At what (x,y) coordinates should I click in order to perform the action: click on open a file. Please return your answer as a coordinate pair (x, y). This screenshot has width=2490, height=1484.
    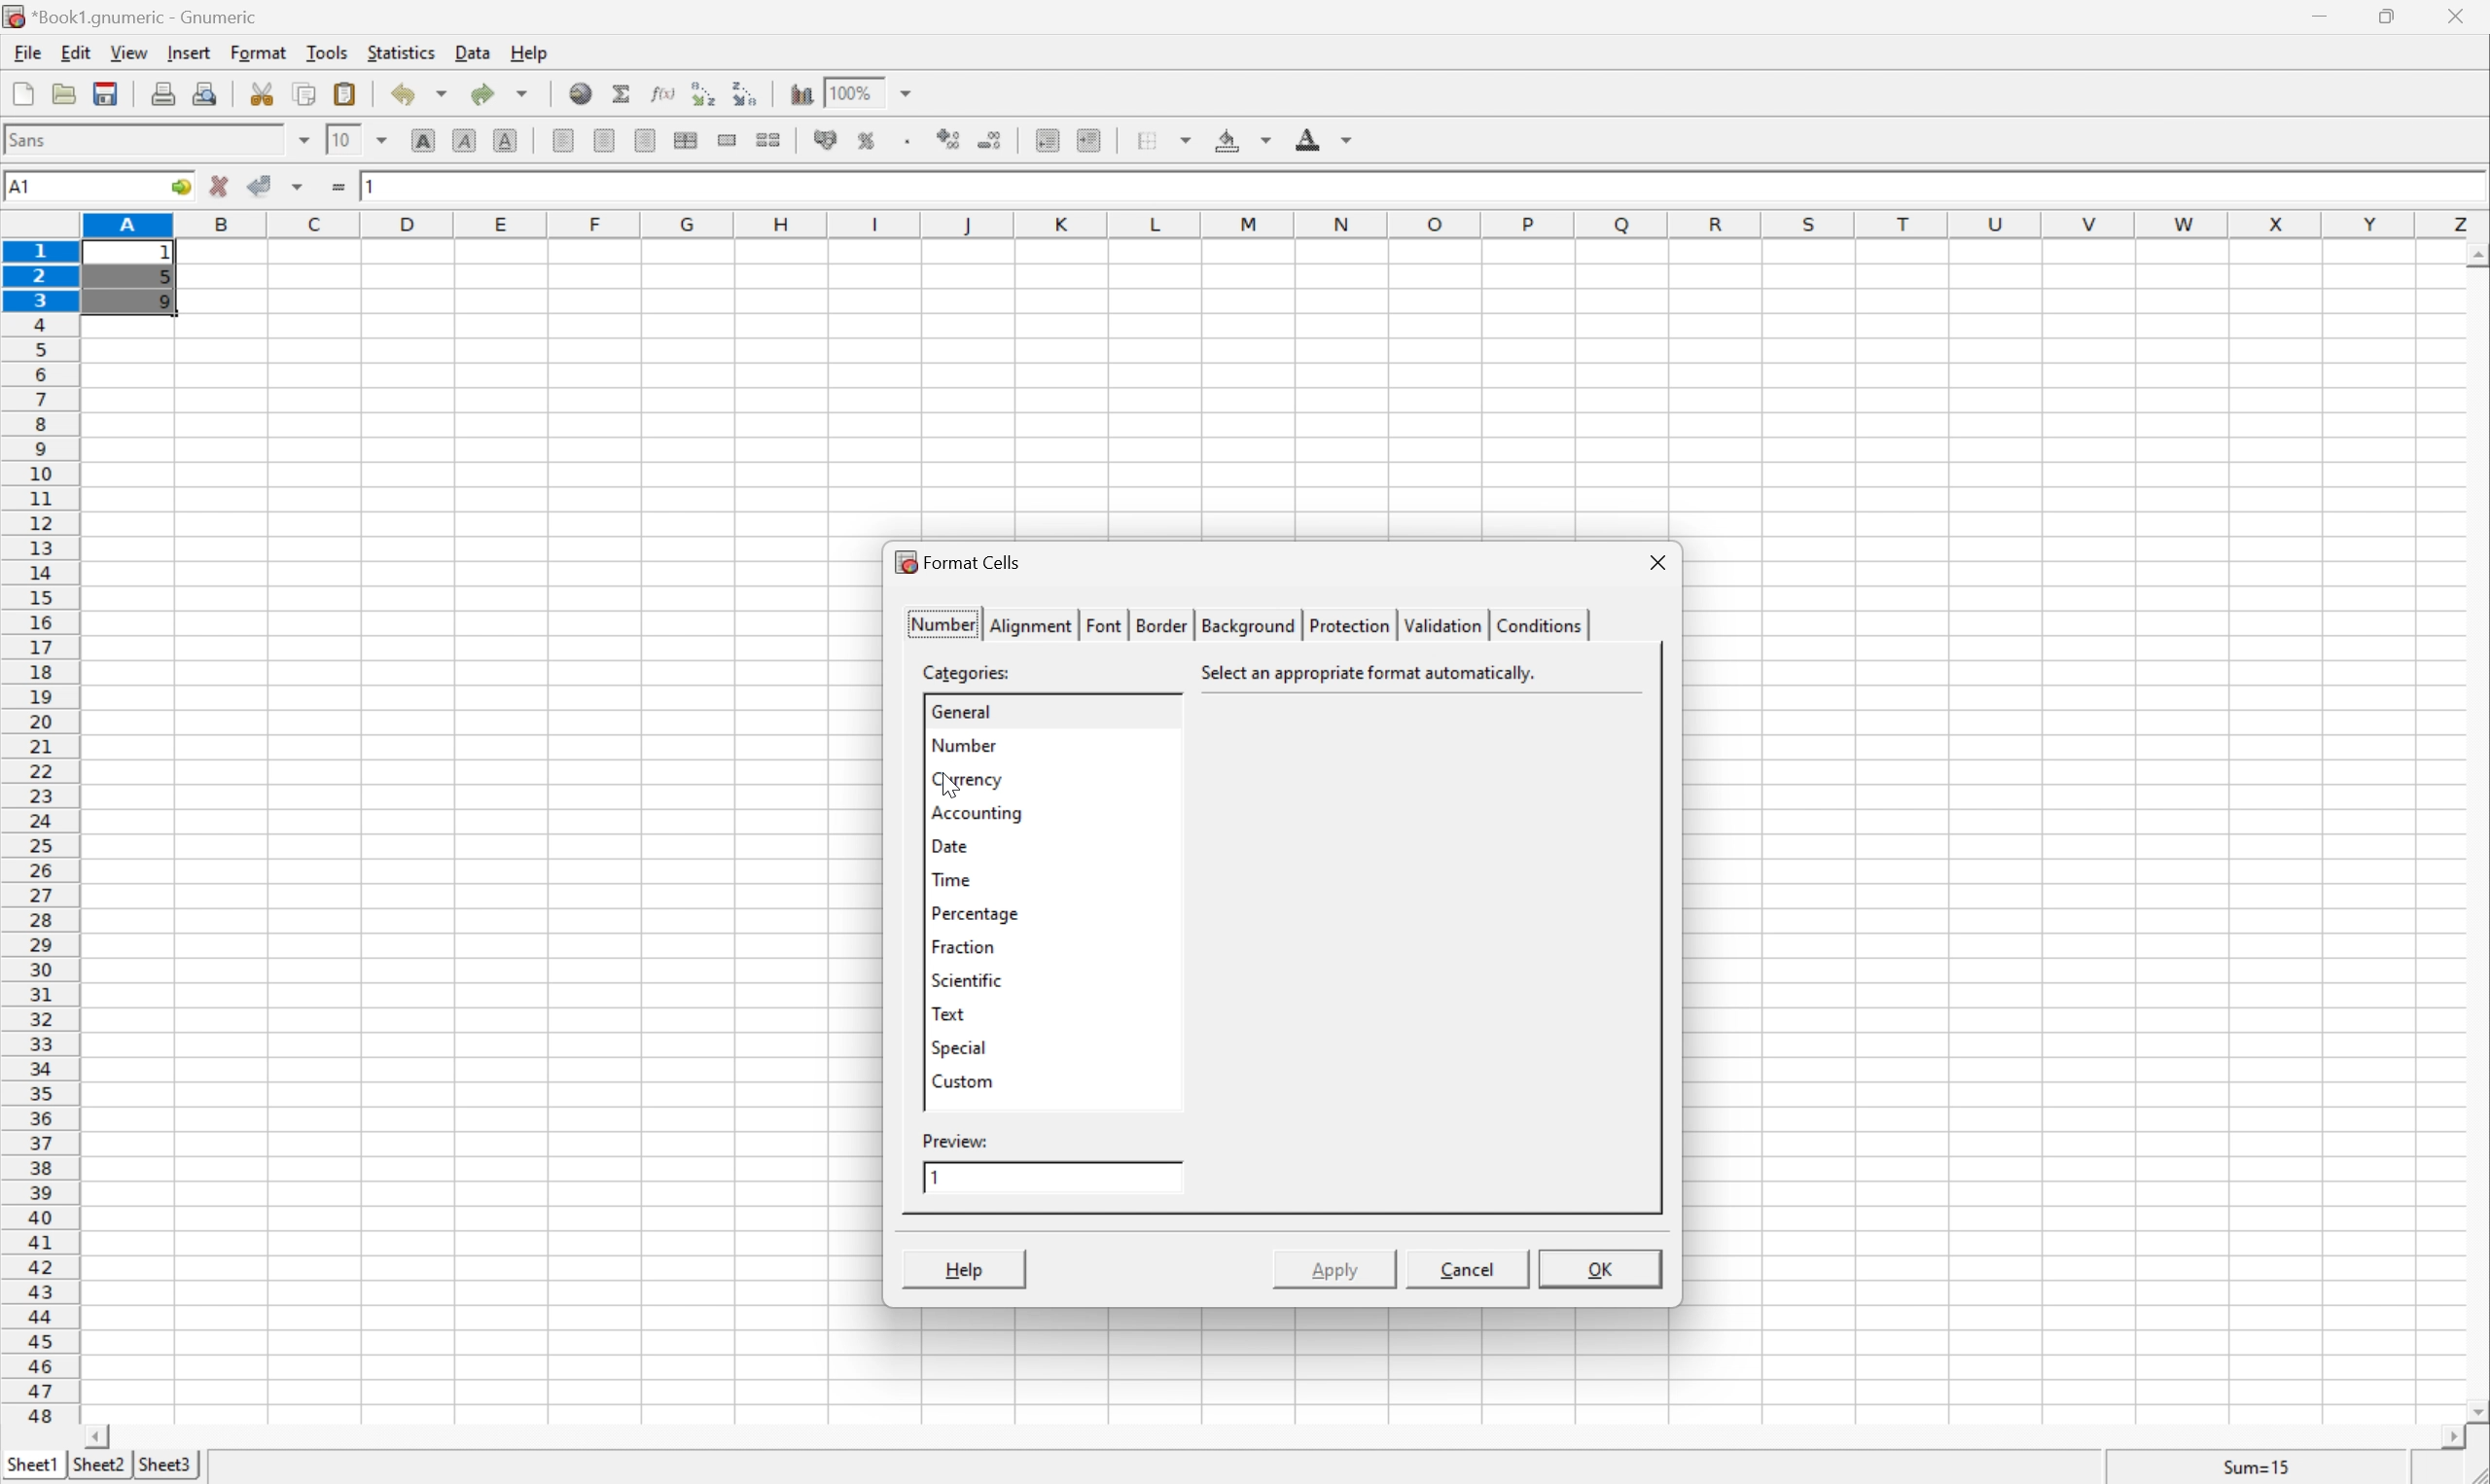
    Looking at the image, I should click on (61, 90).